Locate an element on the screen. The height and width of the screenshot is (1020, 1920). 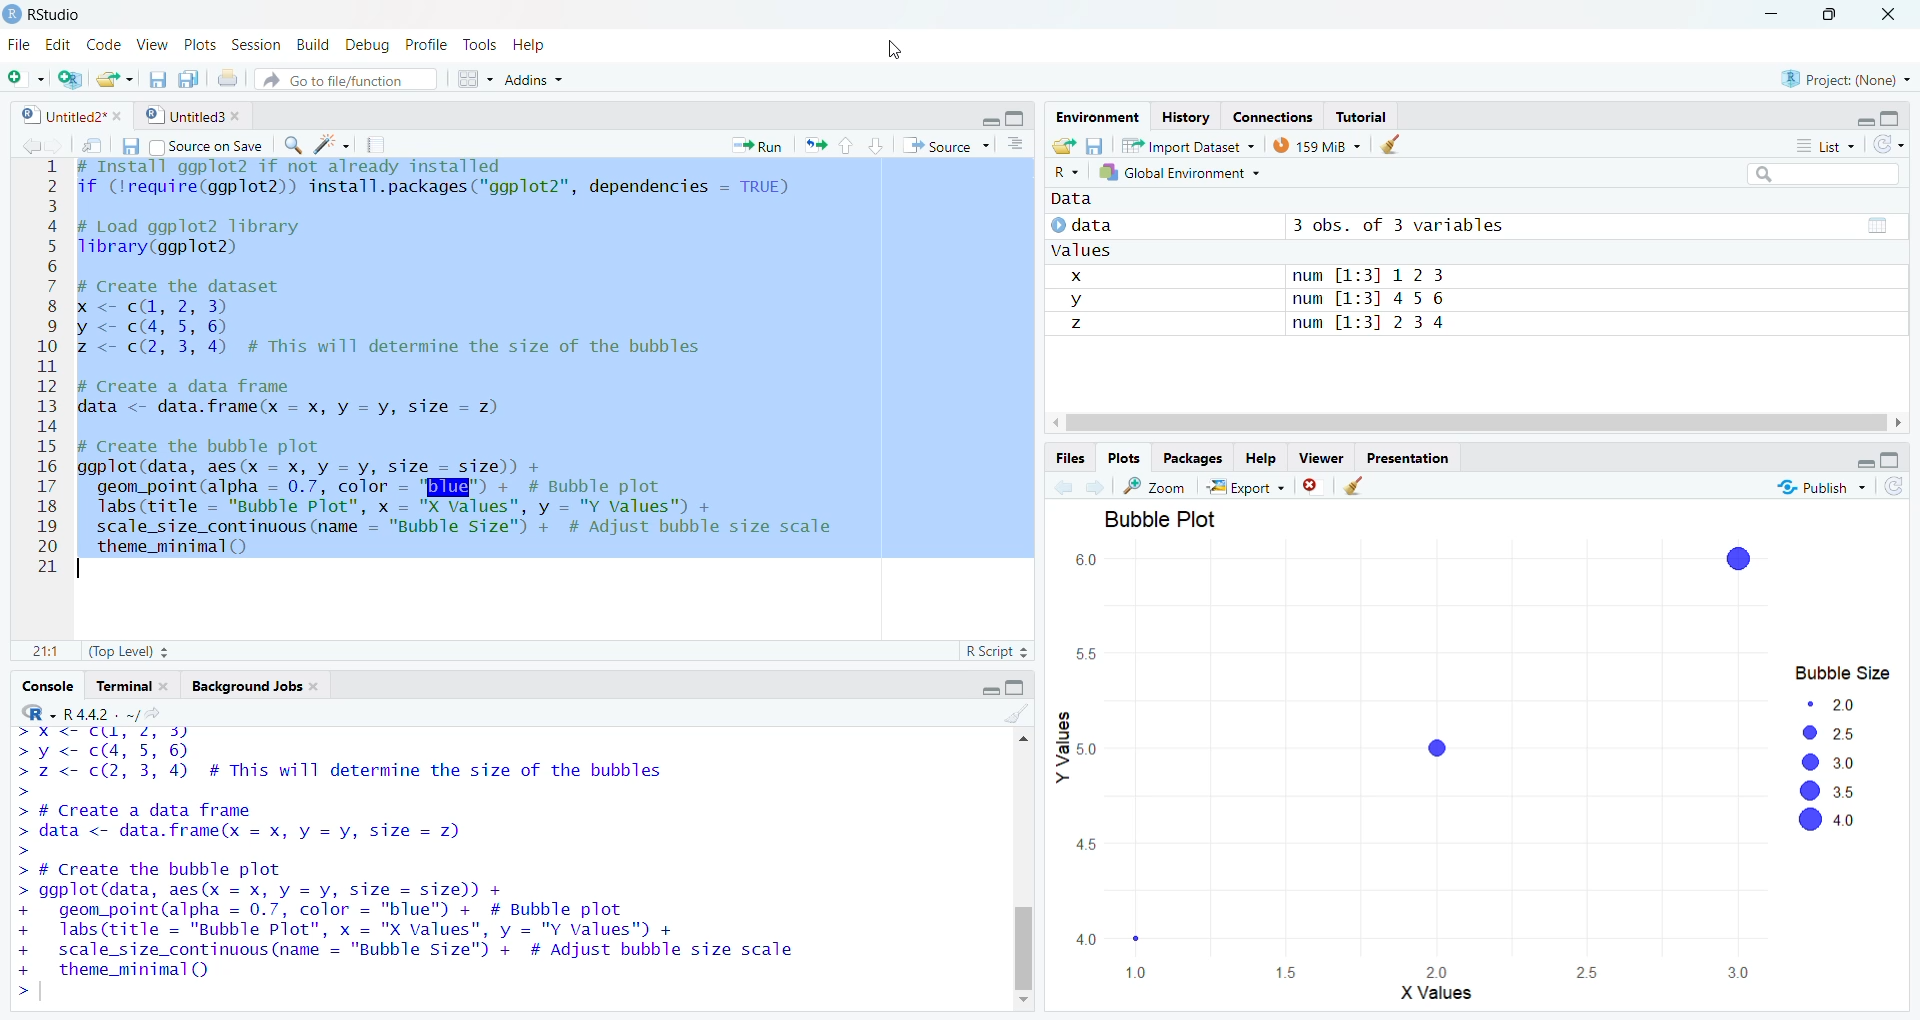
 project: (None)  is located at coordinates (1850, 77).